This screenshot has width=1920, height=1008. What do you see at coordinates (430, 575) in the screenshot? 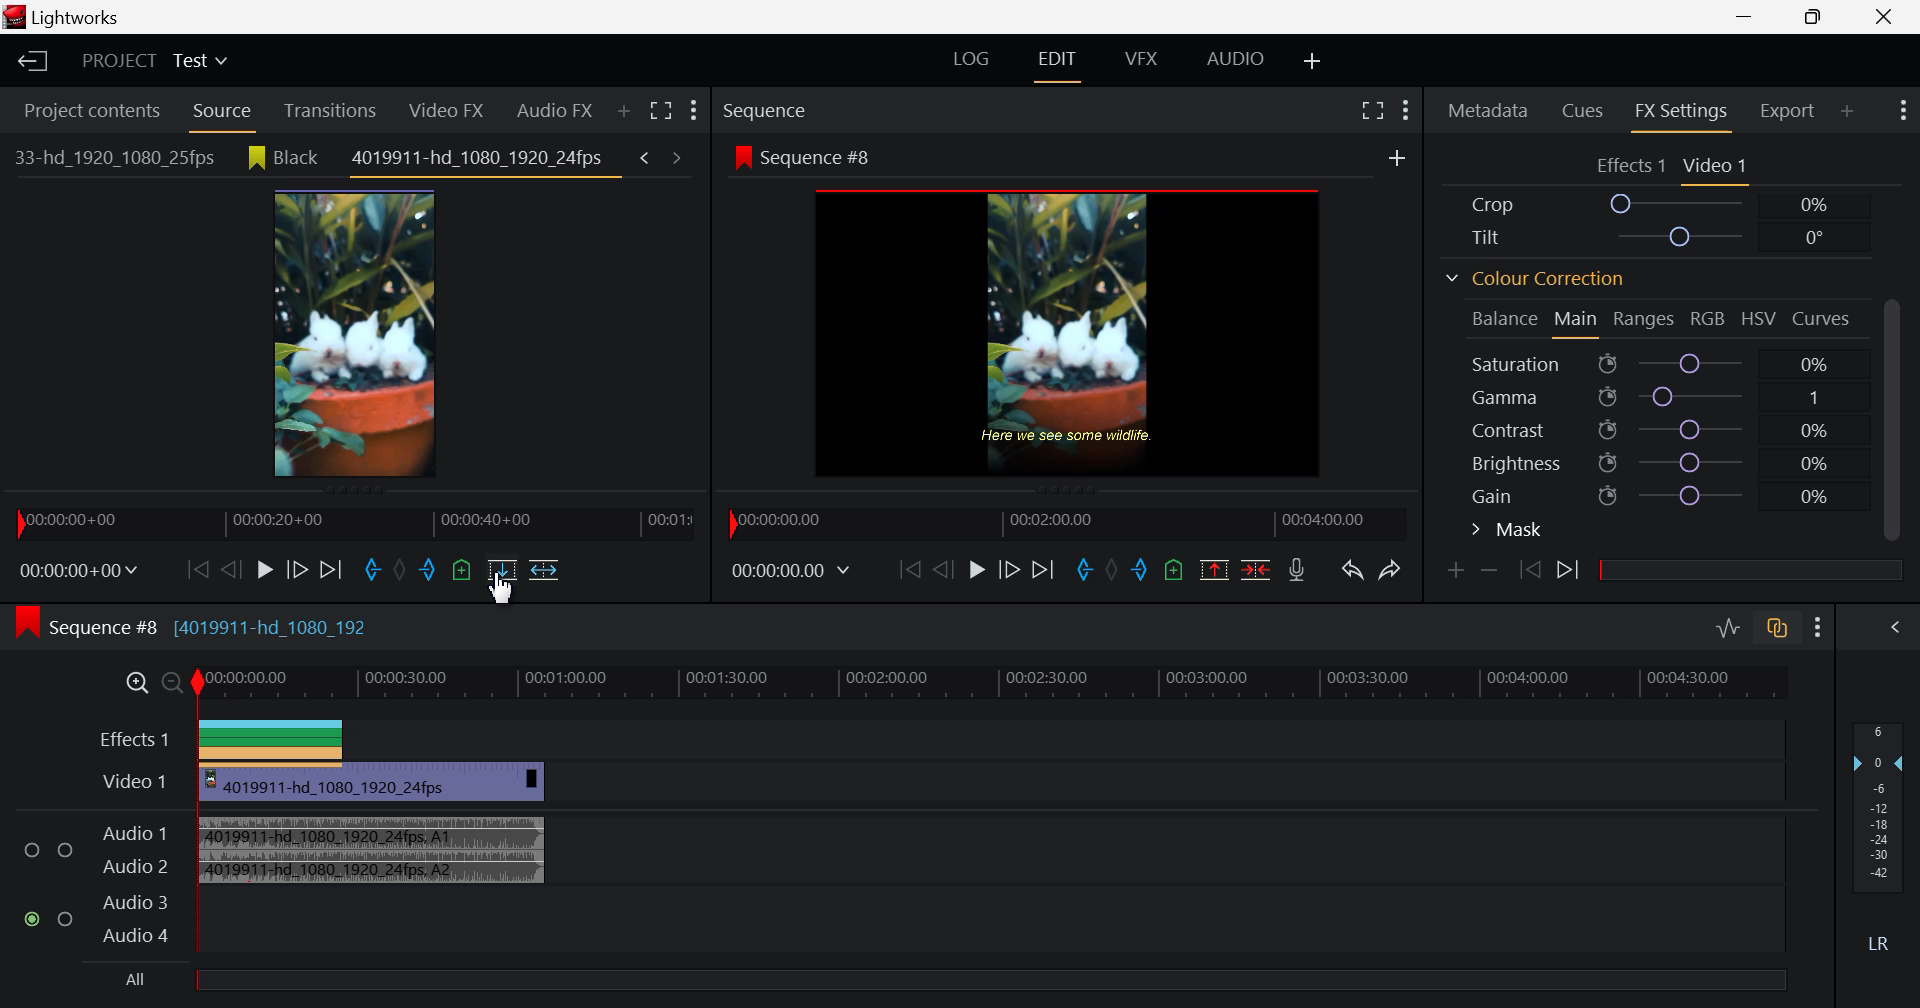
I see `Mark Out` at bounding box center [430, 575].